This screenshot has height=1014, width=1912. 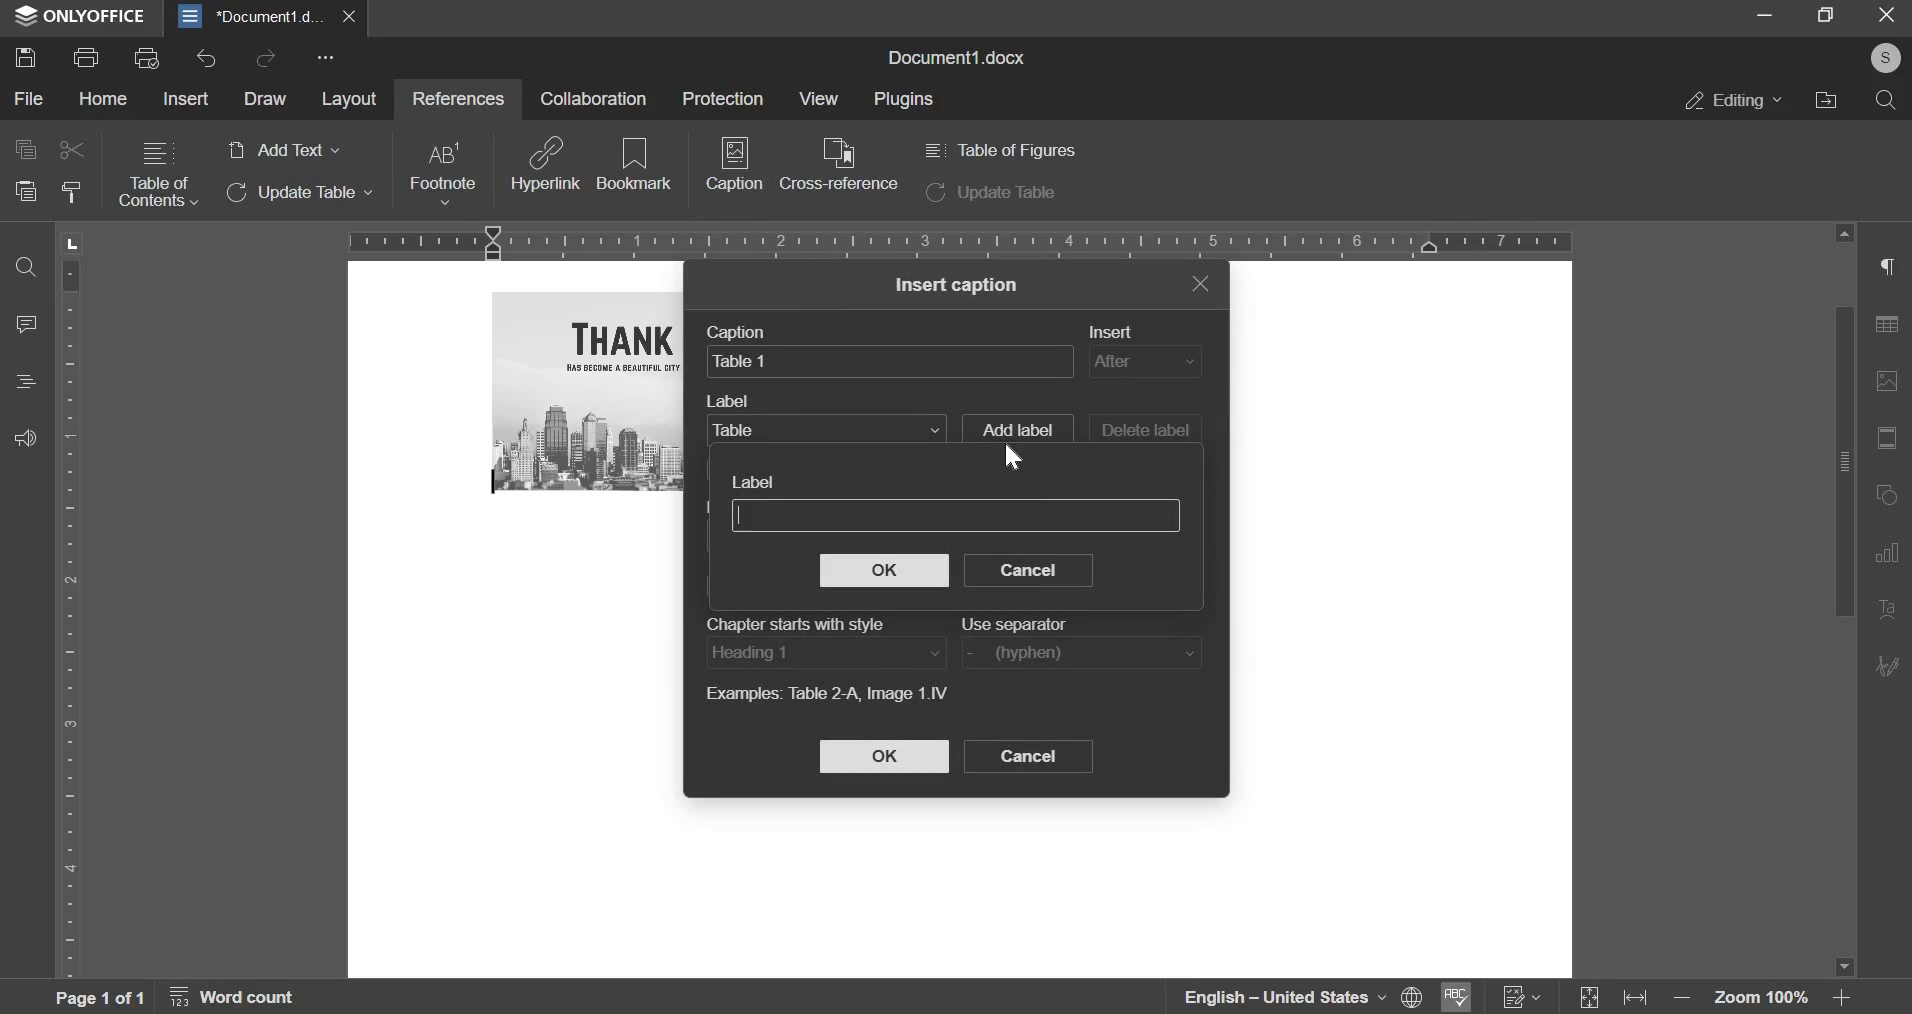 What do you see at coordinates (24, 191) in the screenshot?
I see `paste` at bounding box center [24, 191].